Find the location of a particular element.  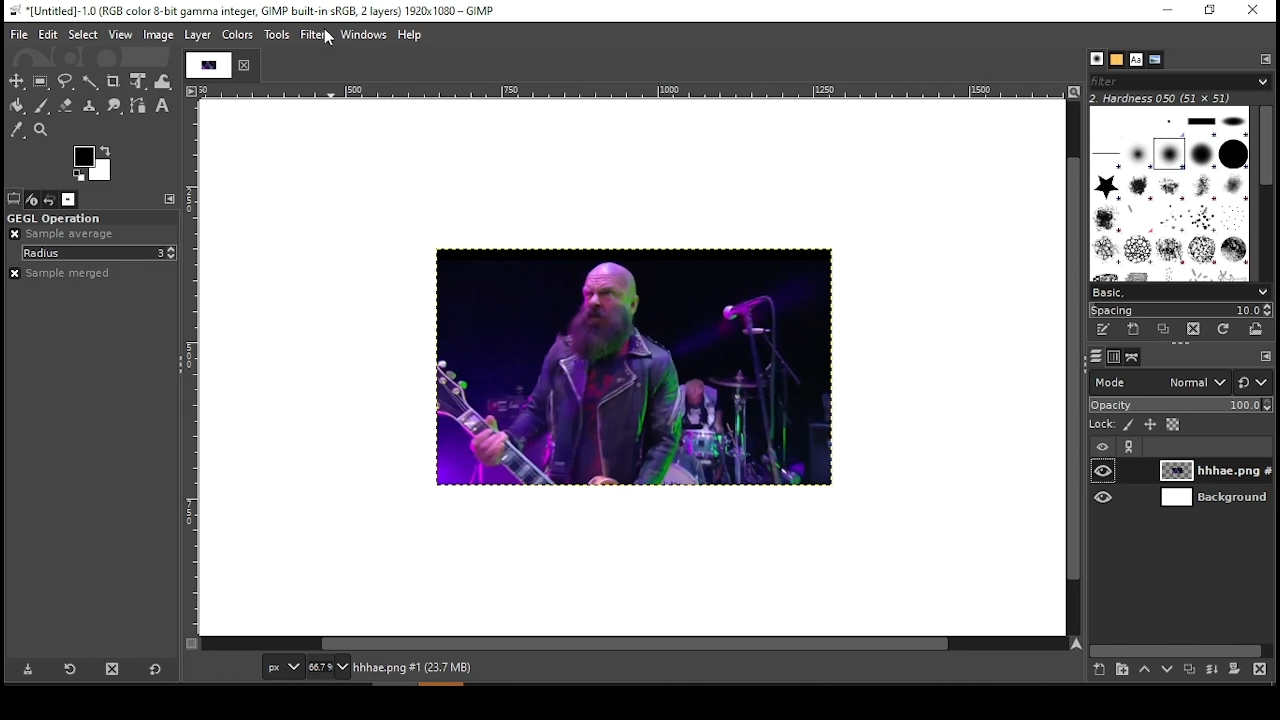

lock alpha channel is located at coordinates (1176, 426).